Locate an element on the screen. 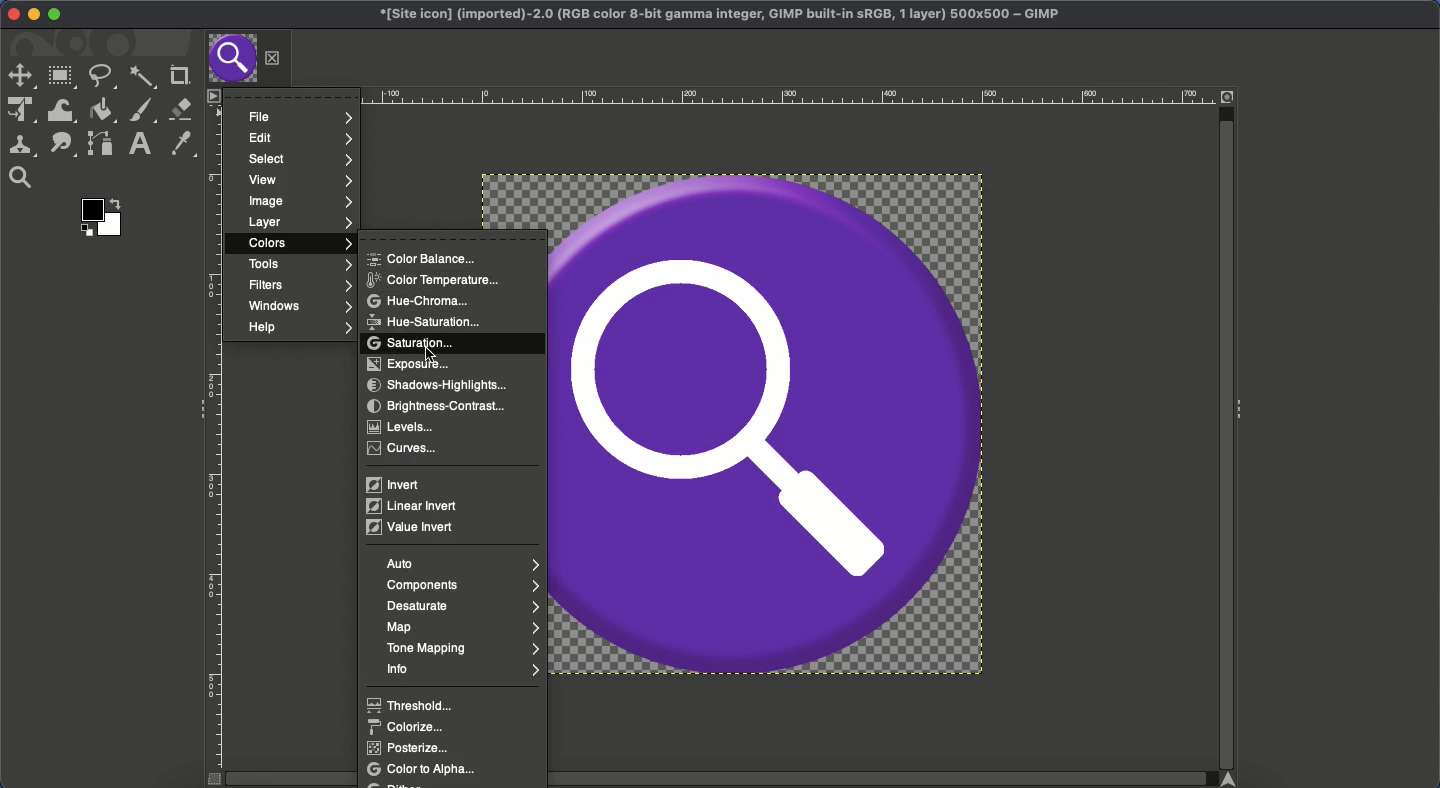 The height and width of the screenshot is (788, 1440). Rectangular selector is located at coordinates (61, 79).